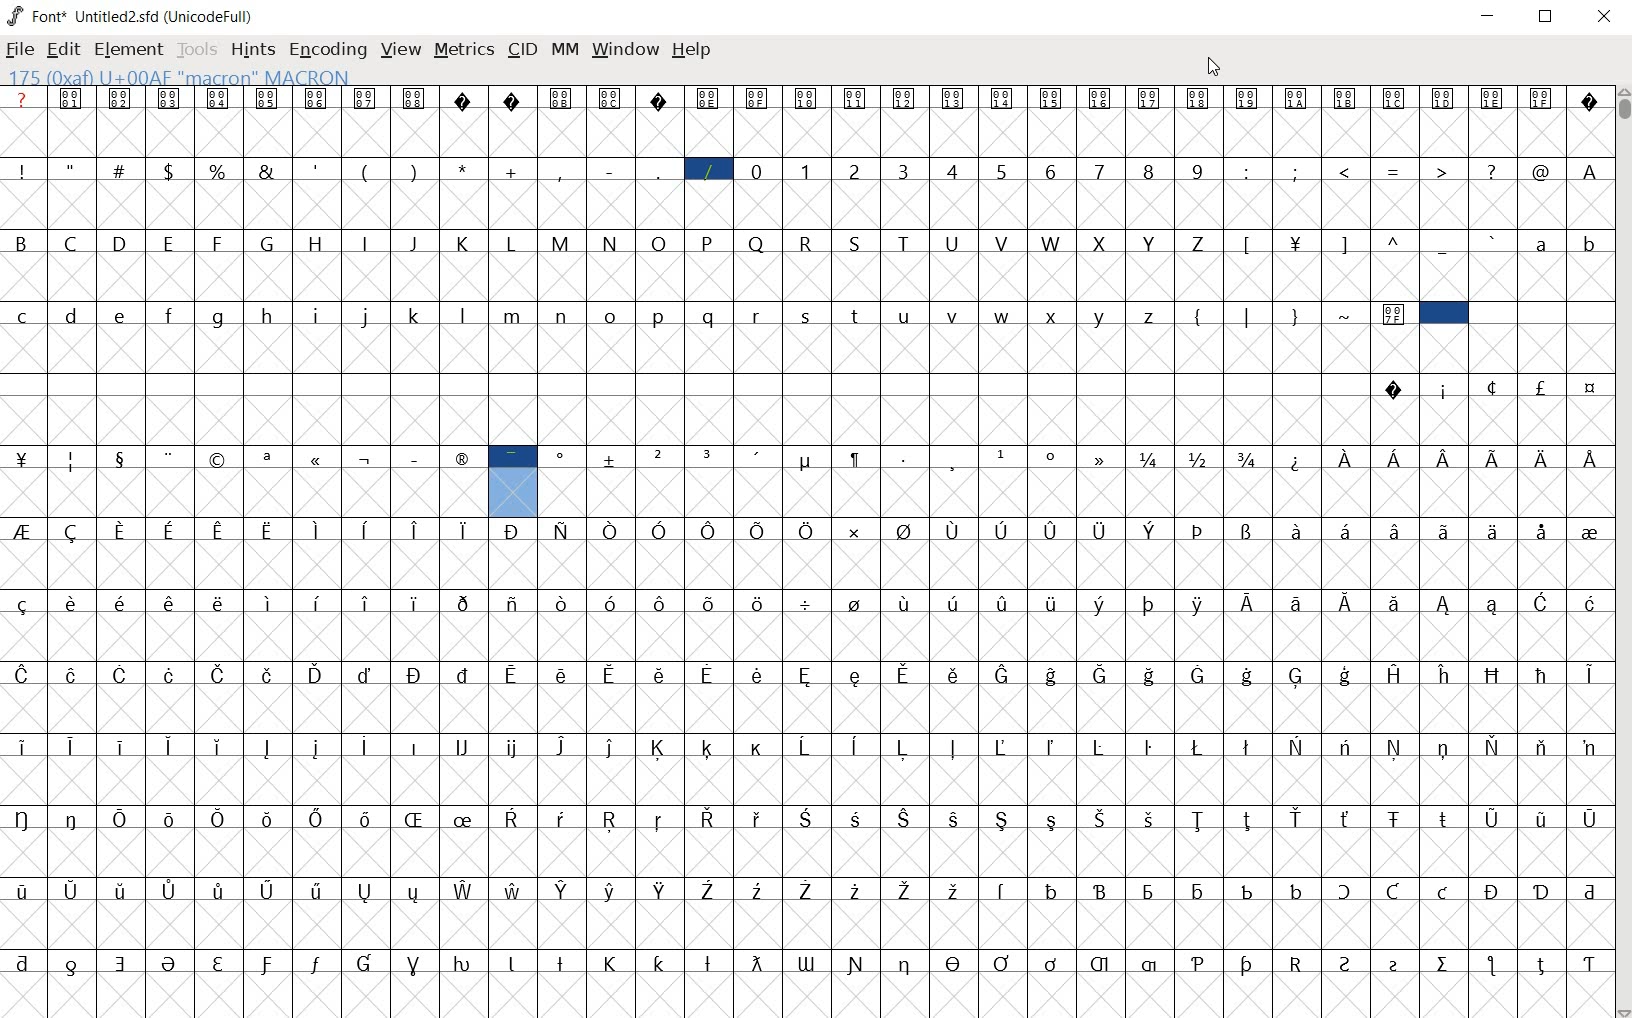 Image resolution: width=1632 pixels, height=1018 pixels. I want to click on Latin extended characters, so click(1193, 842).